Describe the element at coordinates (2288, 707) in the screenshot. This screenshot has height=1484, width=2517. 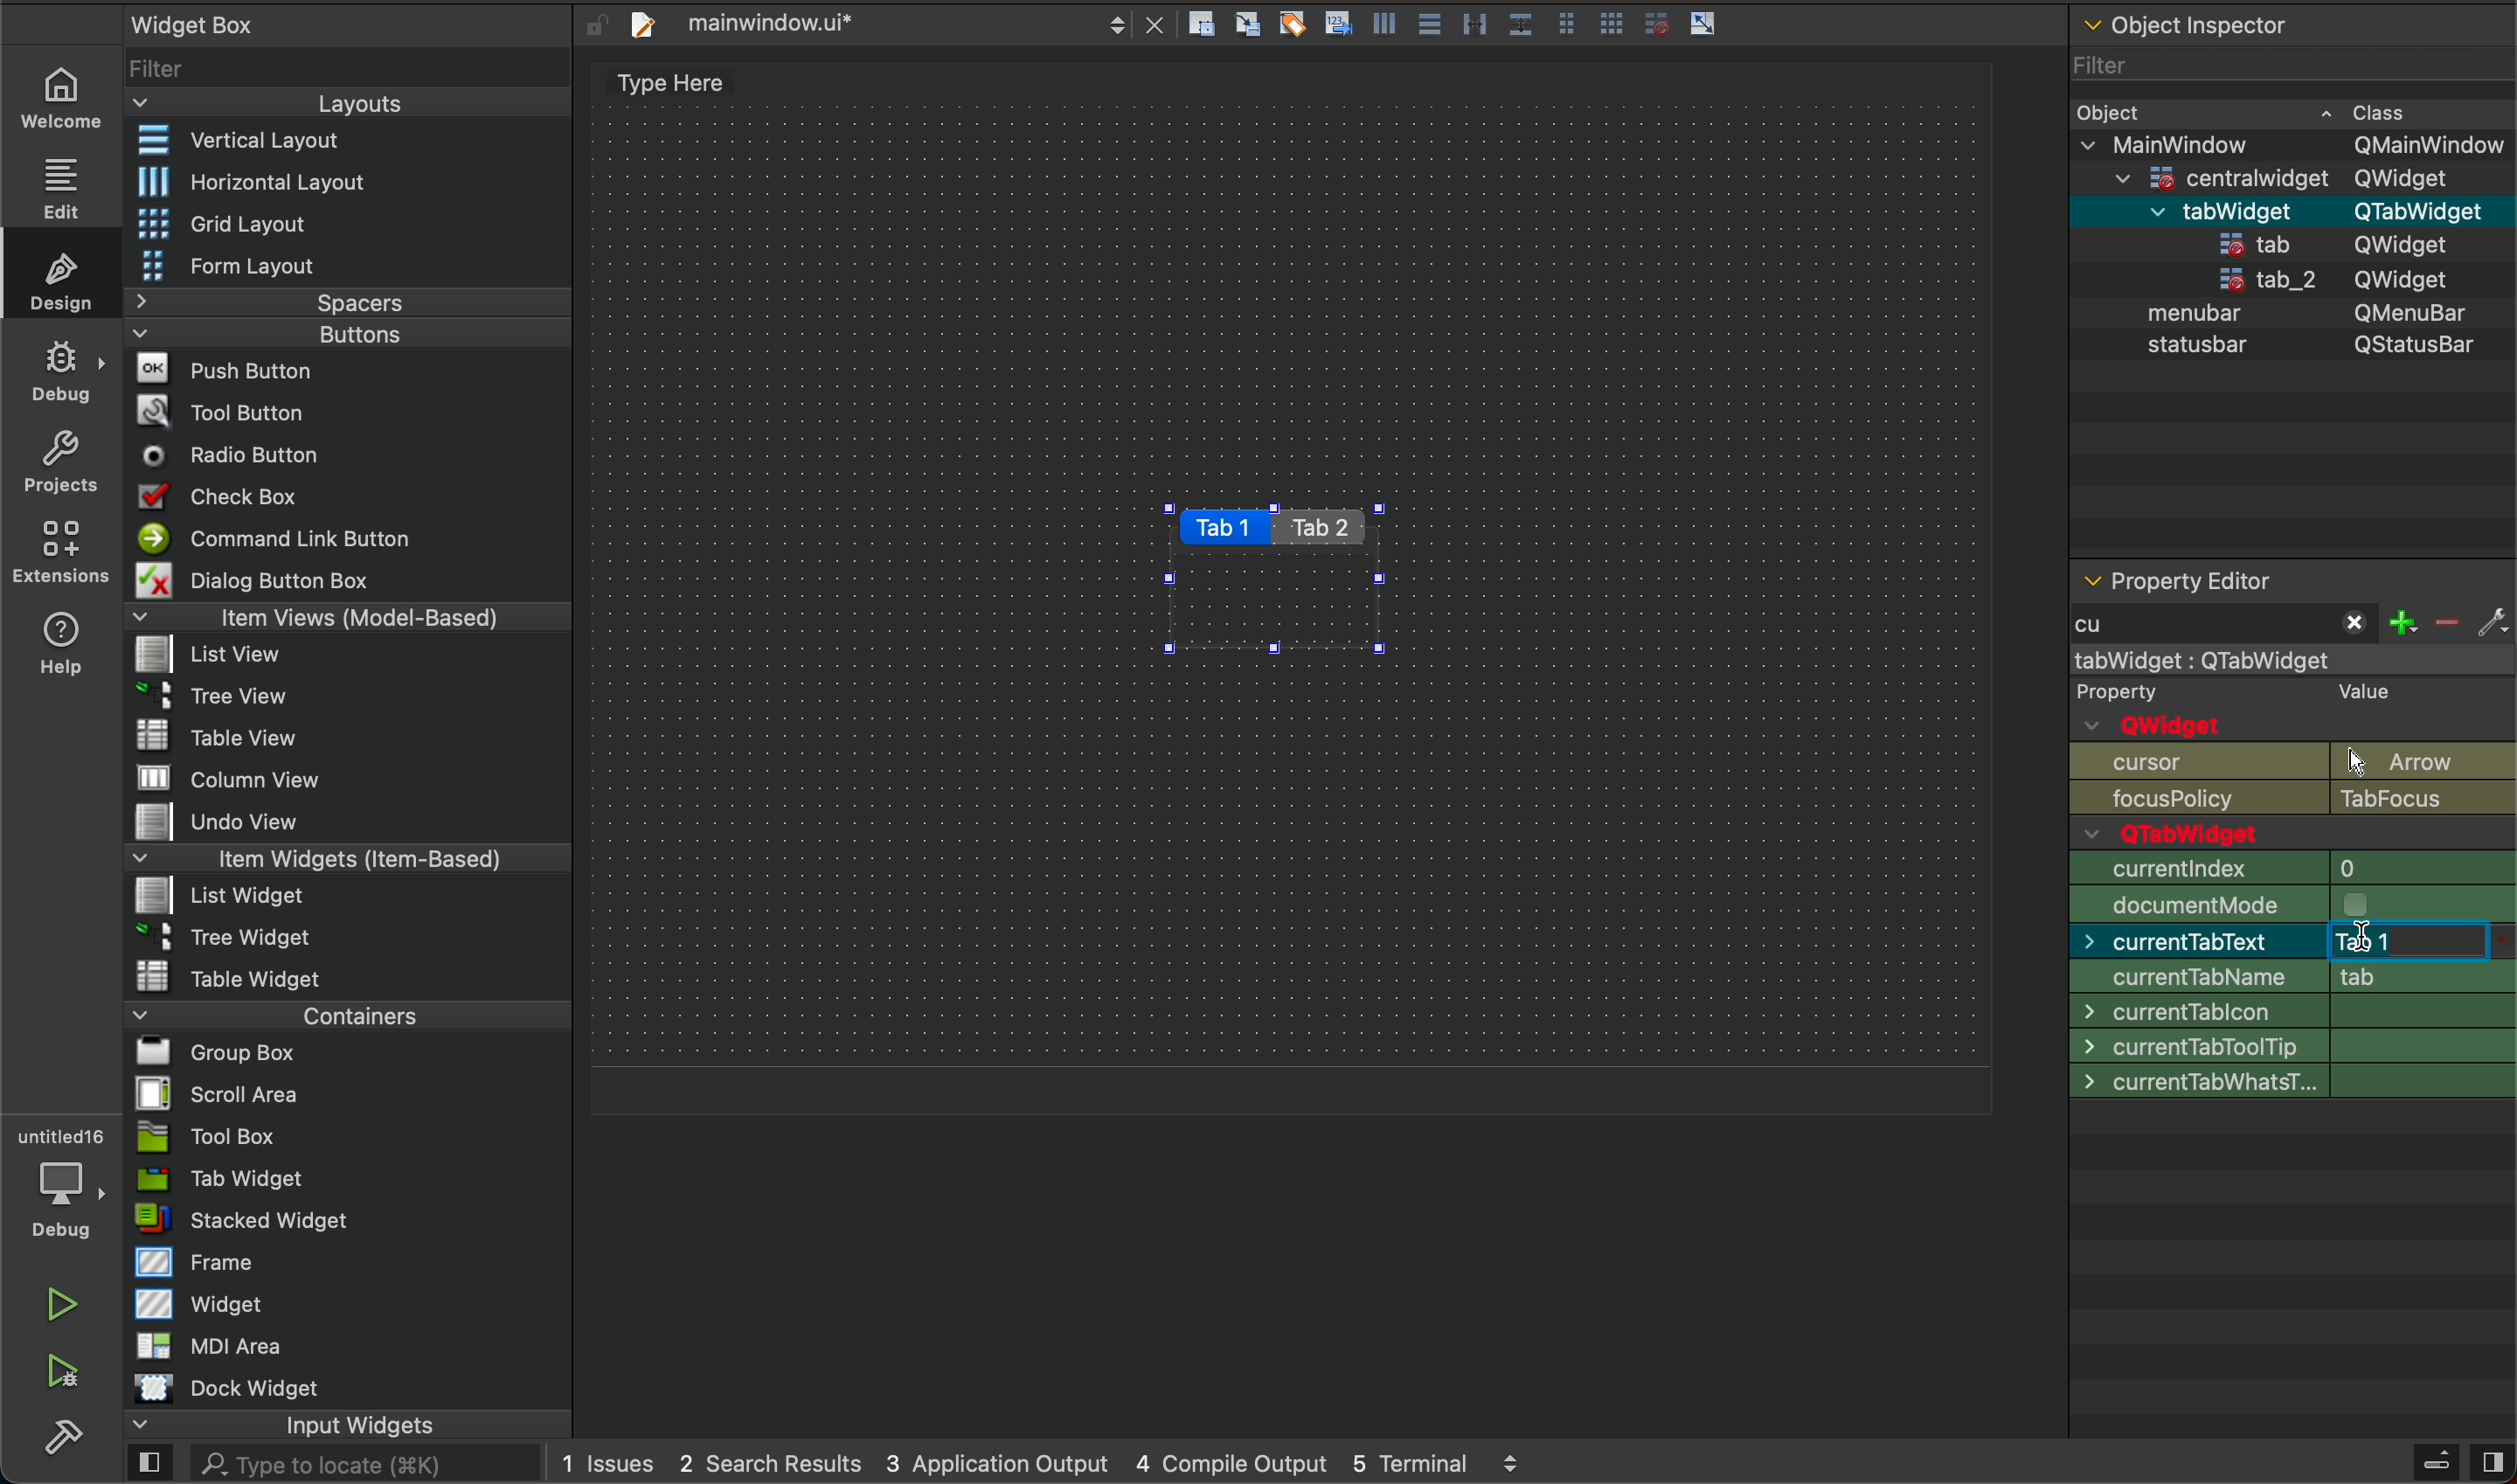
I see `qobject` at that location.